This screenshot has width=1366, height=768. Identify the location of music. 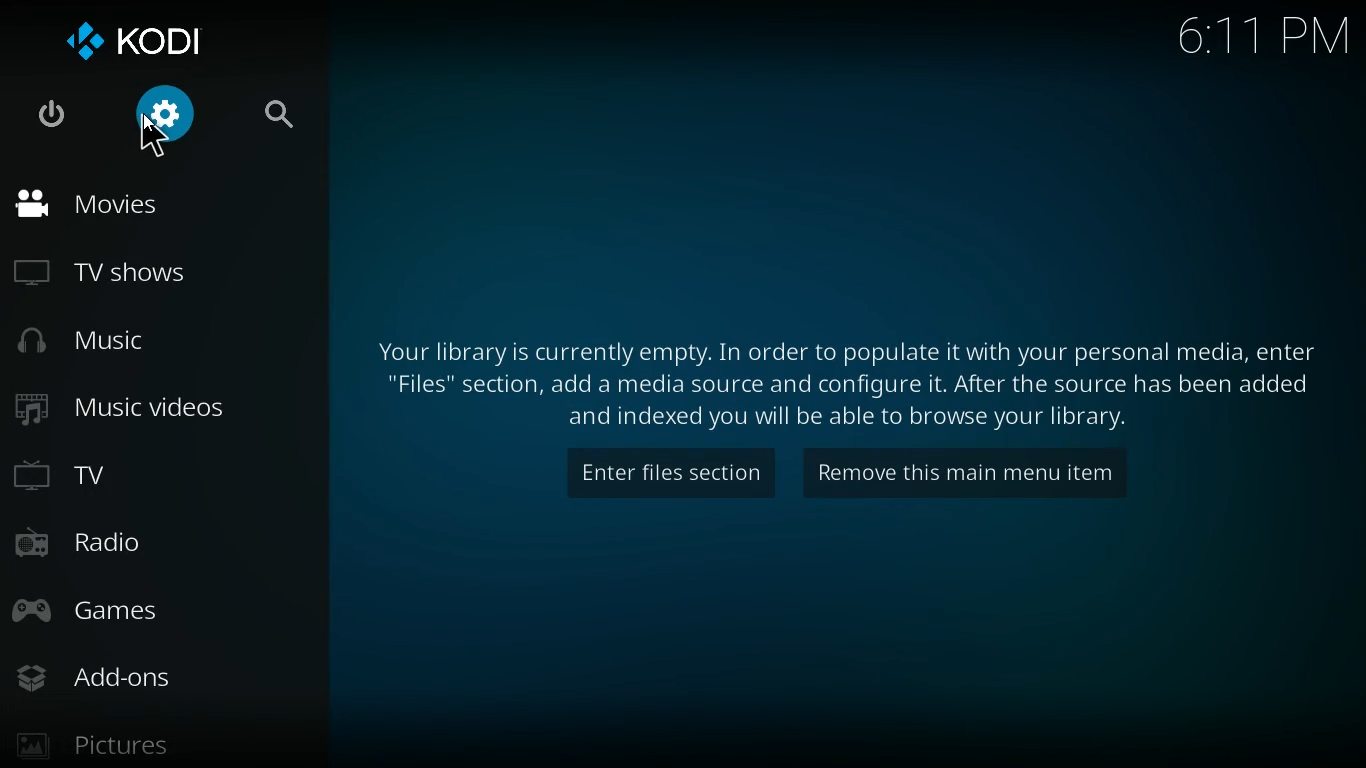
(155, 342).